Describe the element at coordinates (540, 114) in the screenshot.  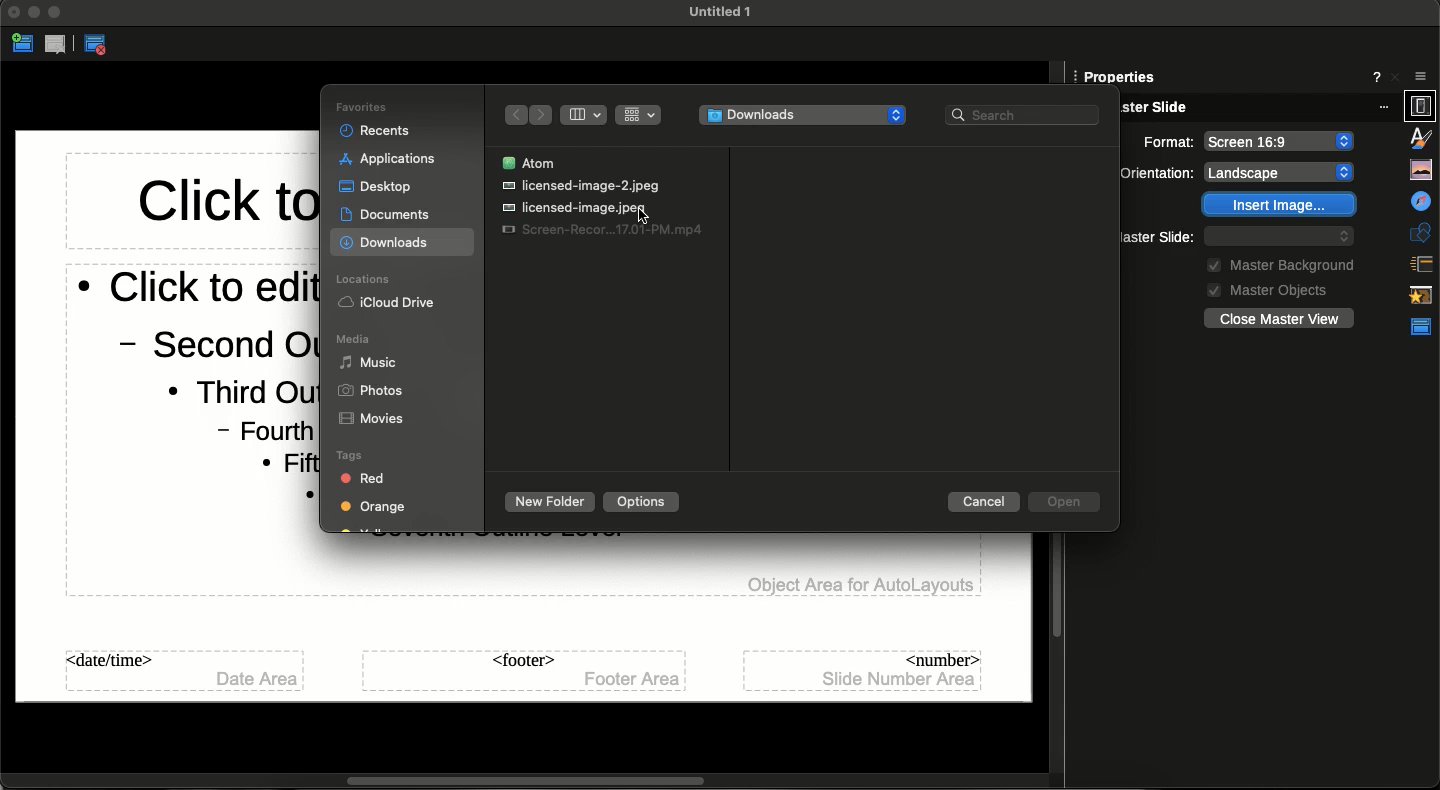
I see `Forward` at that location.